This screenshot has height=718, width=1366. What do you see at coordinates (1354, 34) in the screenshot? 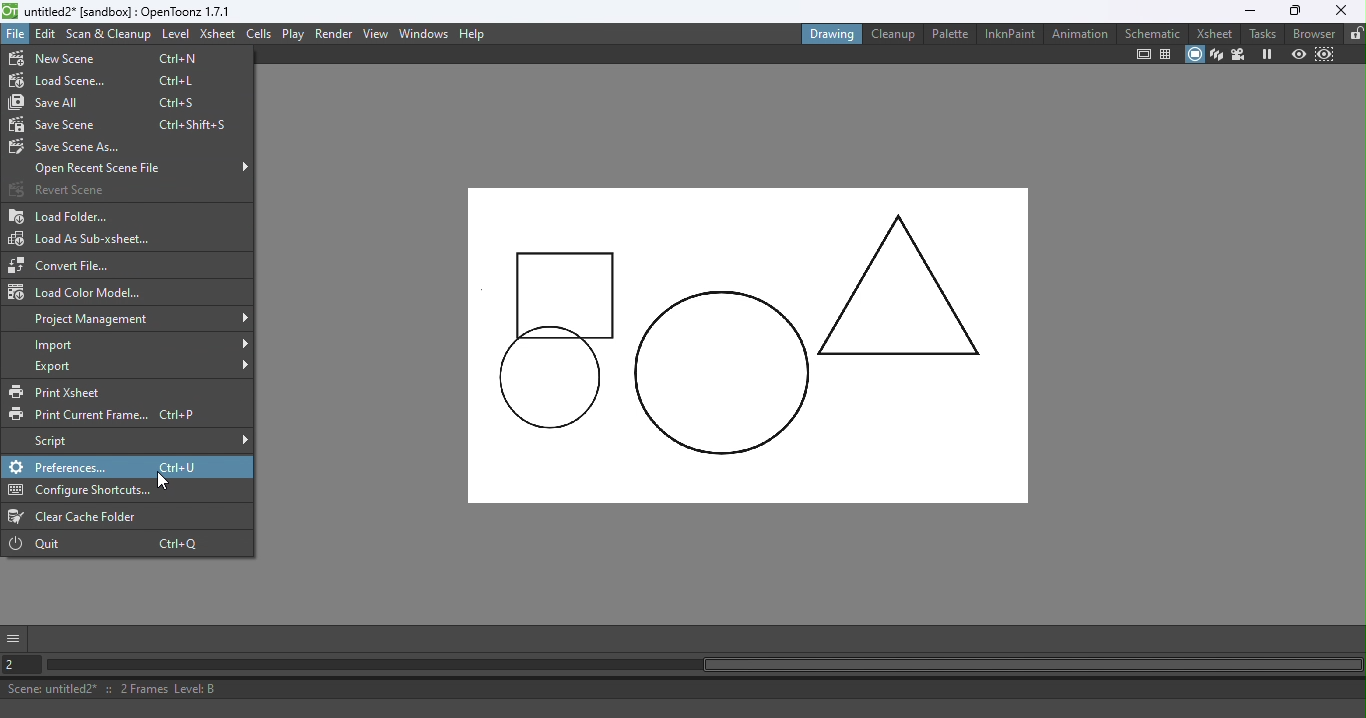
I see `Lock rooms tab` at bounding box center [1354, 34].